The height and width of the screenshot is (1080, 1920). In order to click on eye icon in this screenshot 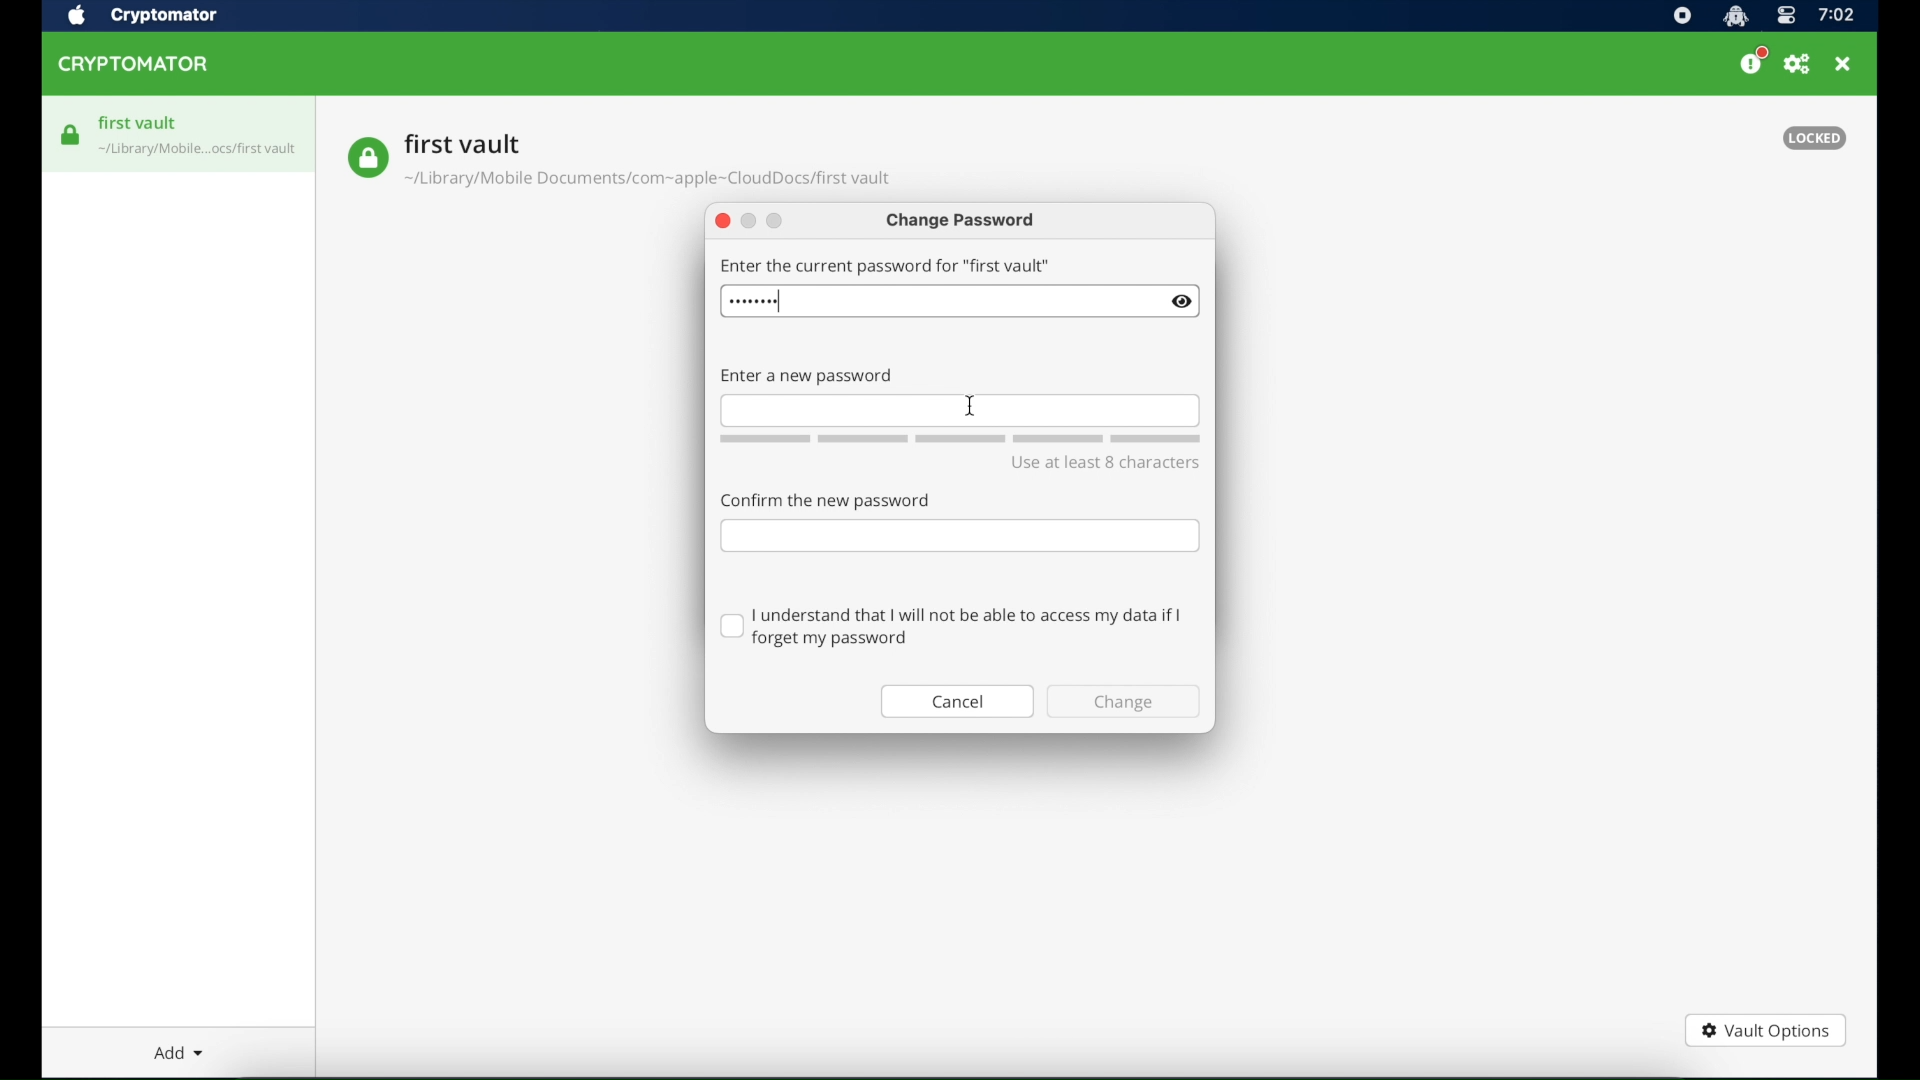, I will do `click(1182, 302)`.